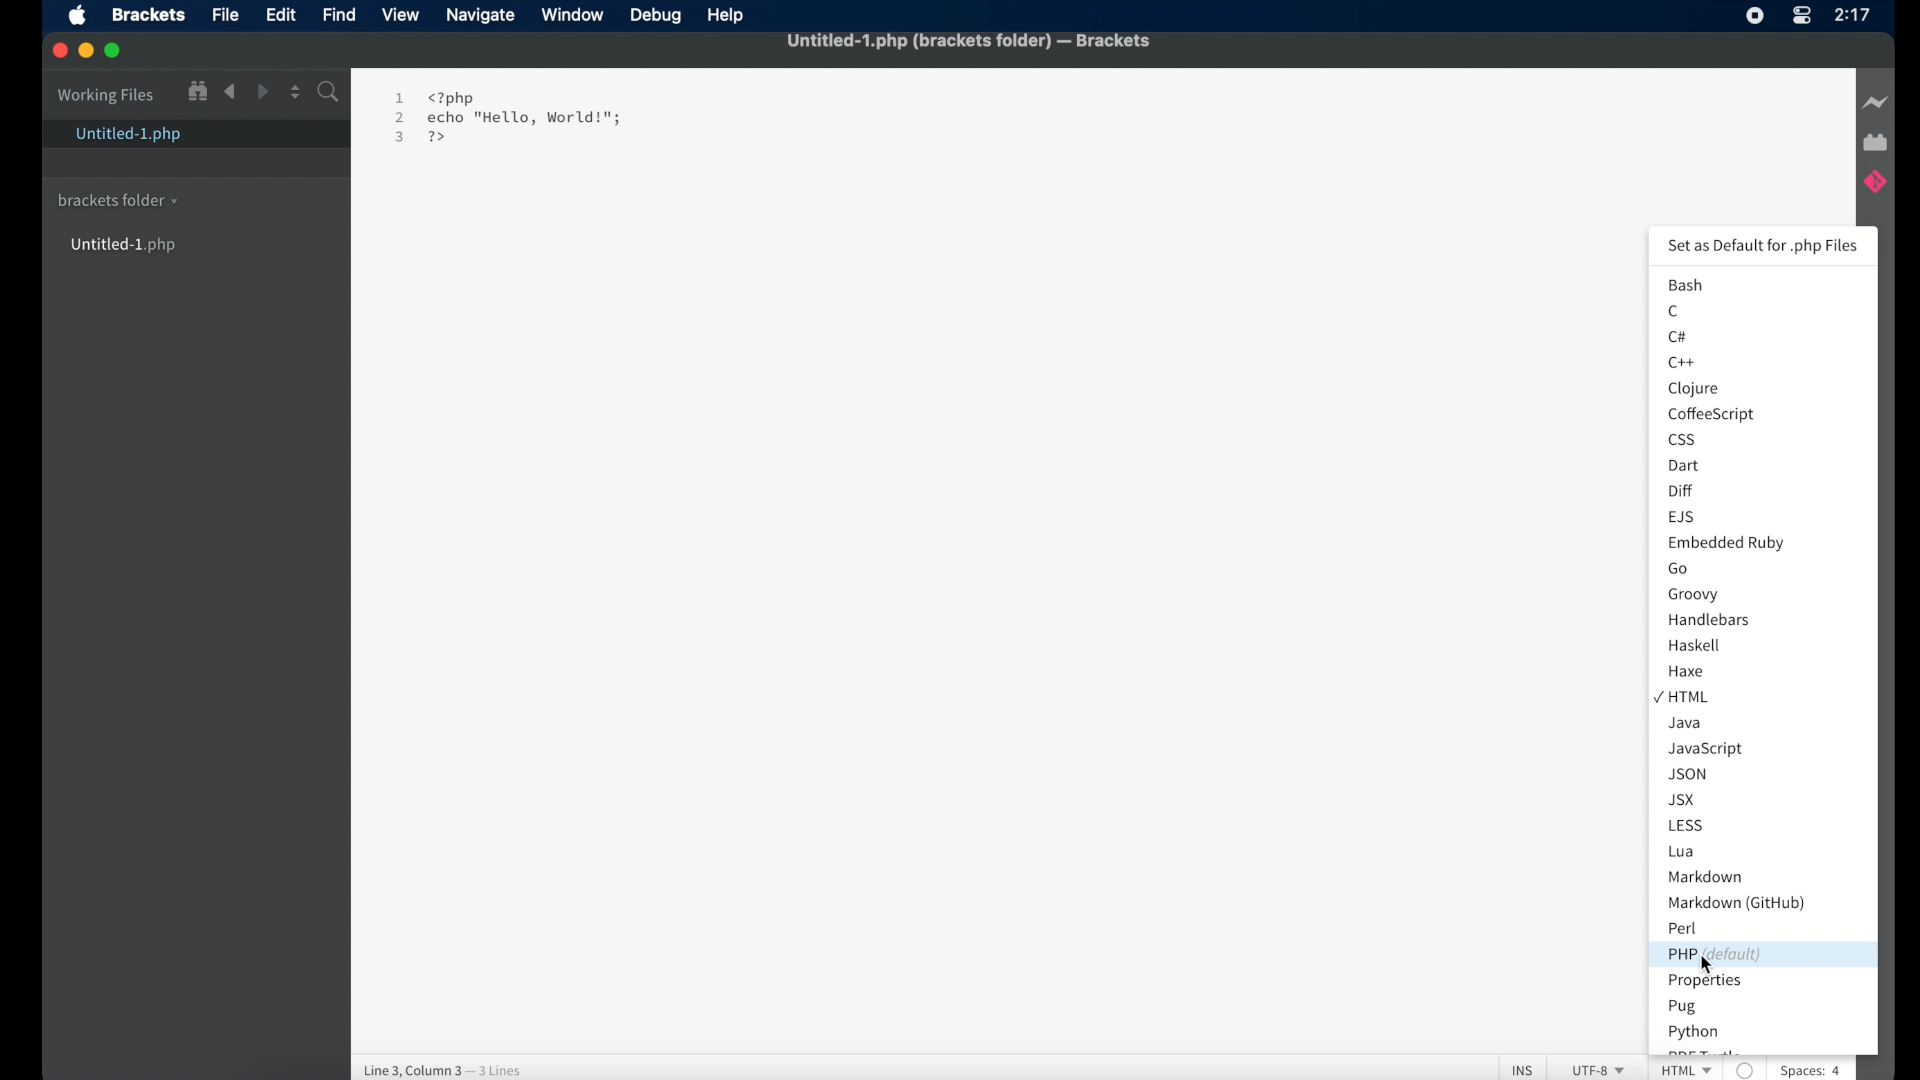  I want to click on working files, so click(107, 97).